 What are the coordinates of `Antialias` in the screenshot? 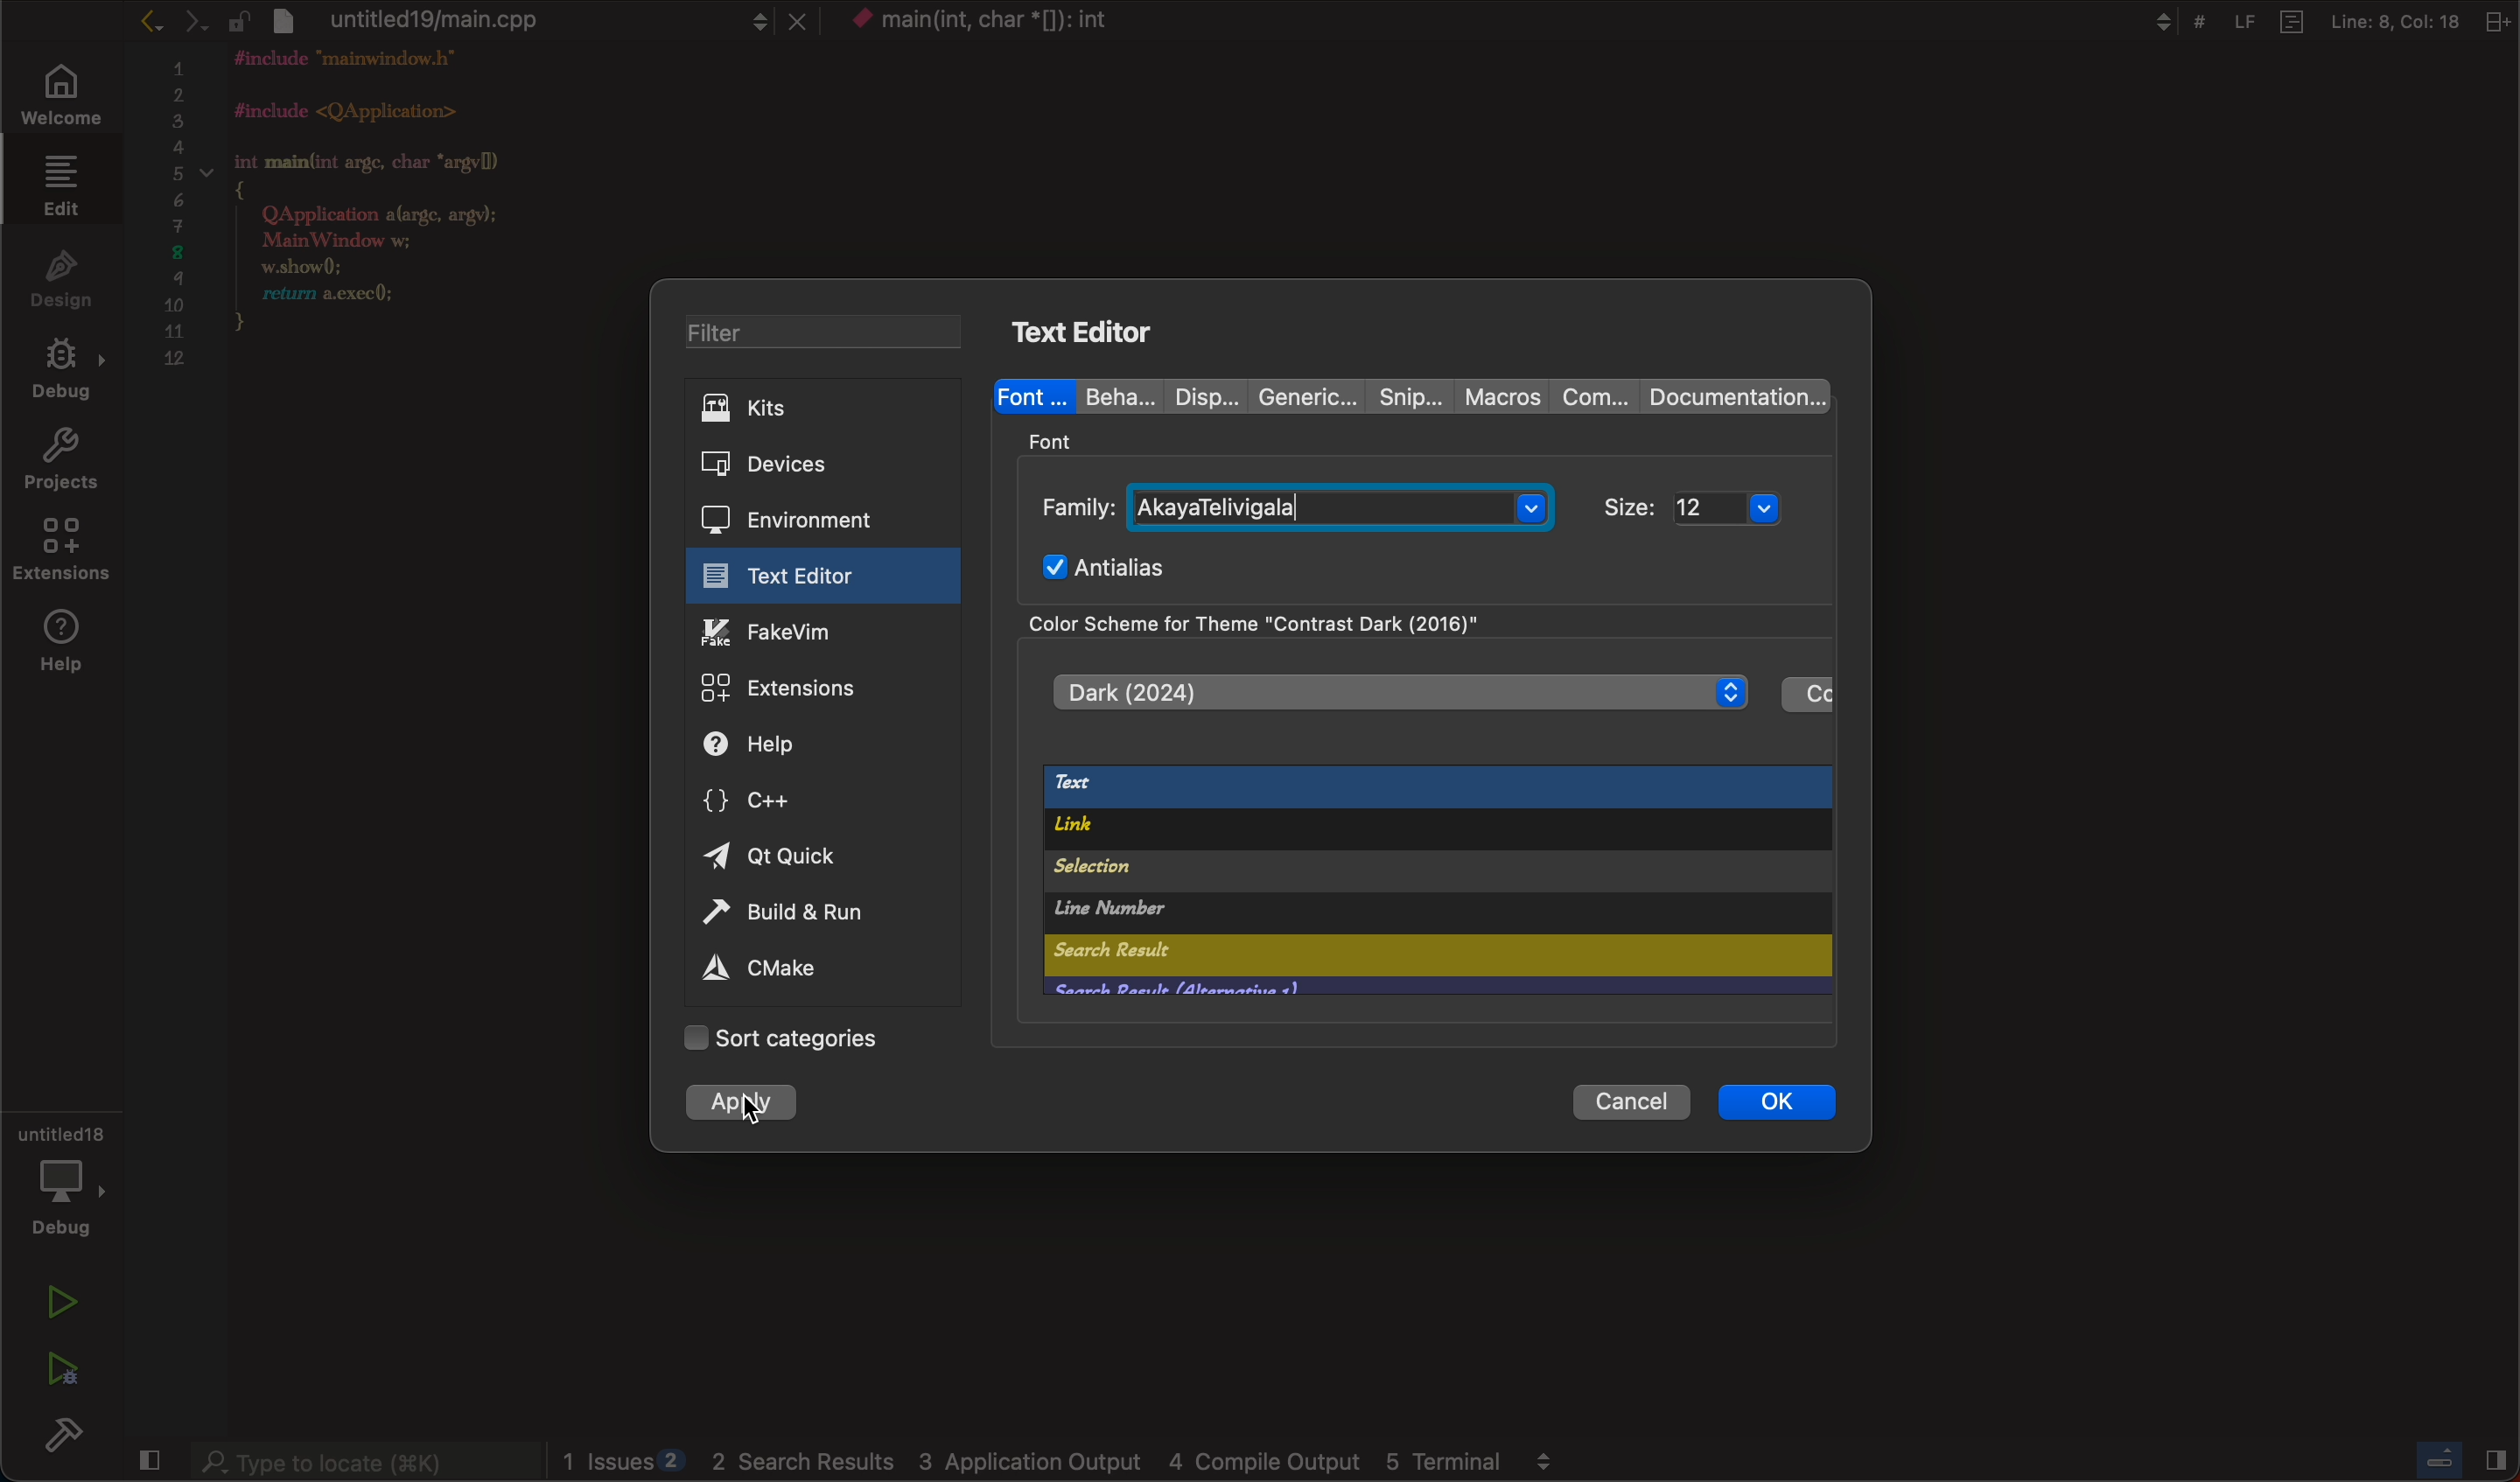 It's located at (1113, 565).